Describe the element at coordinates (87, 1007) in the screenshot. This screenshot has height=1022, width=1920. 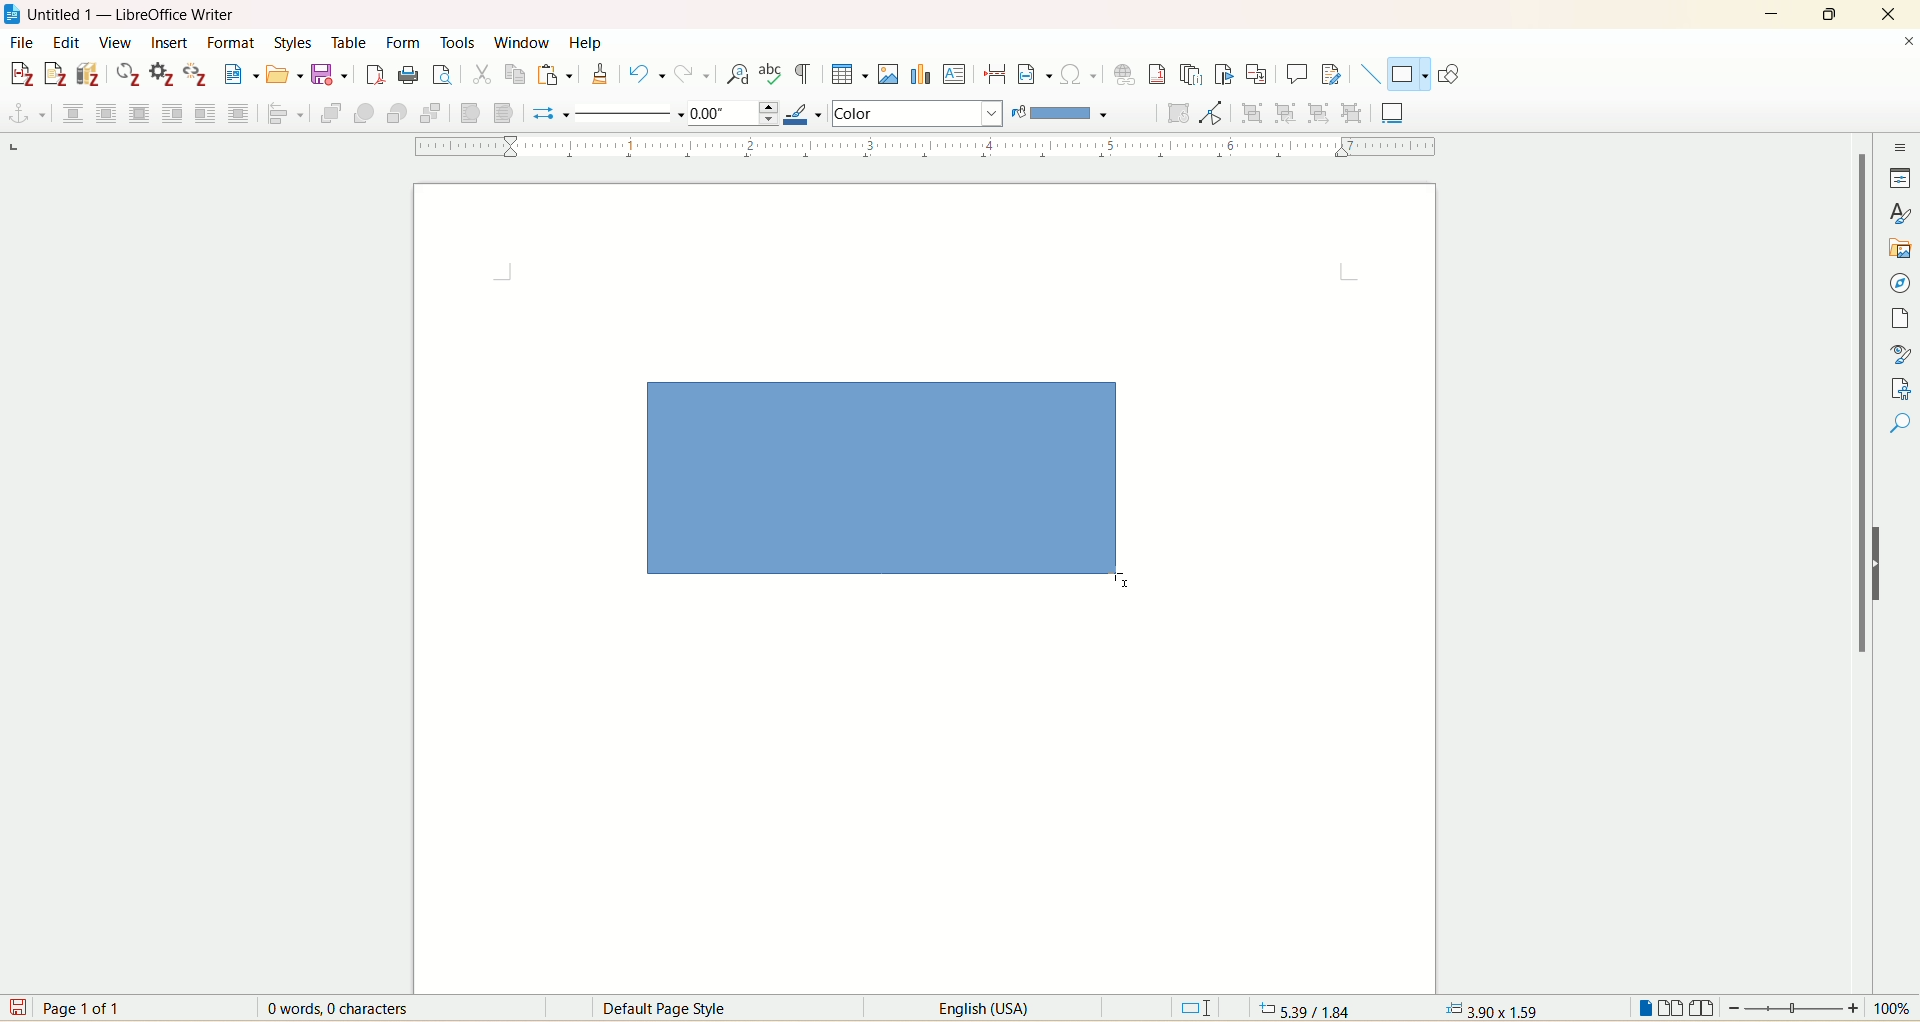
I see `page 1 of 1` at that location.